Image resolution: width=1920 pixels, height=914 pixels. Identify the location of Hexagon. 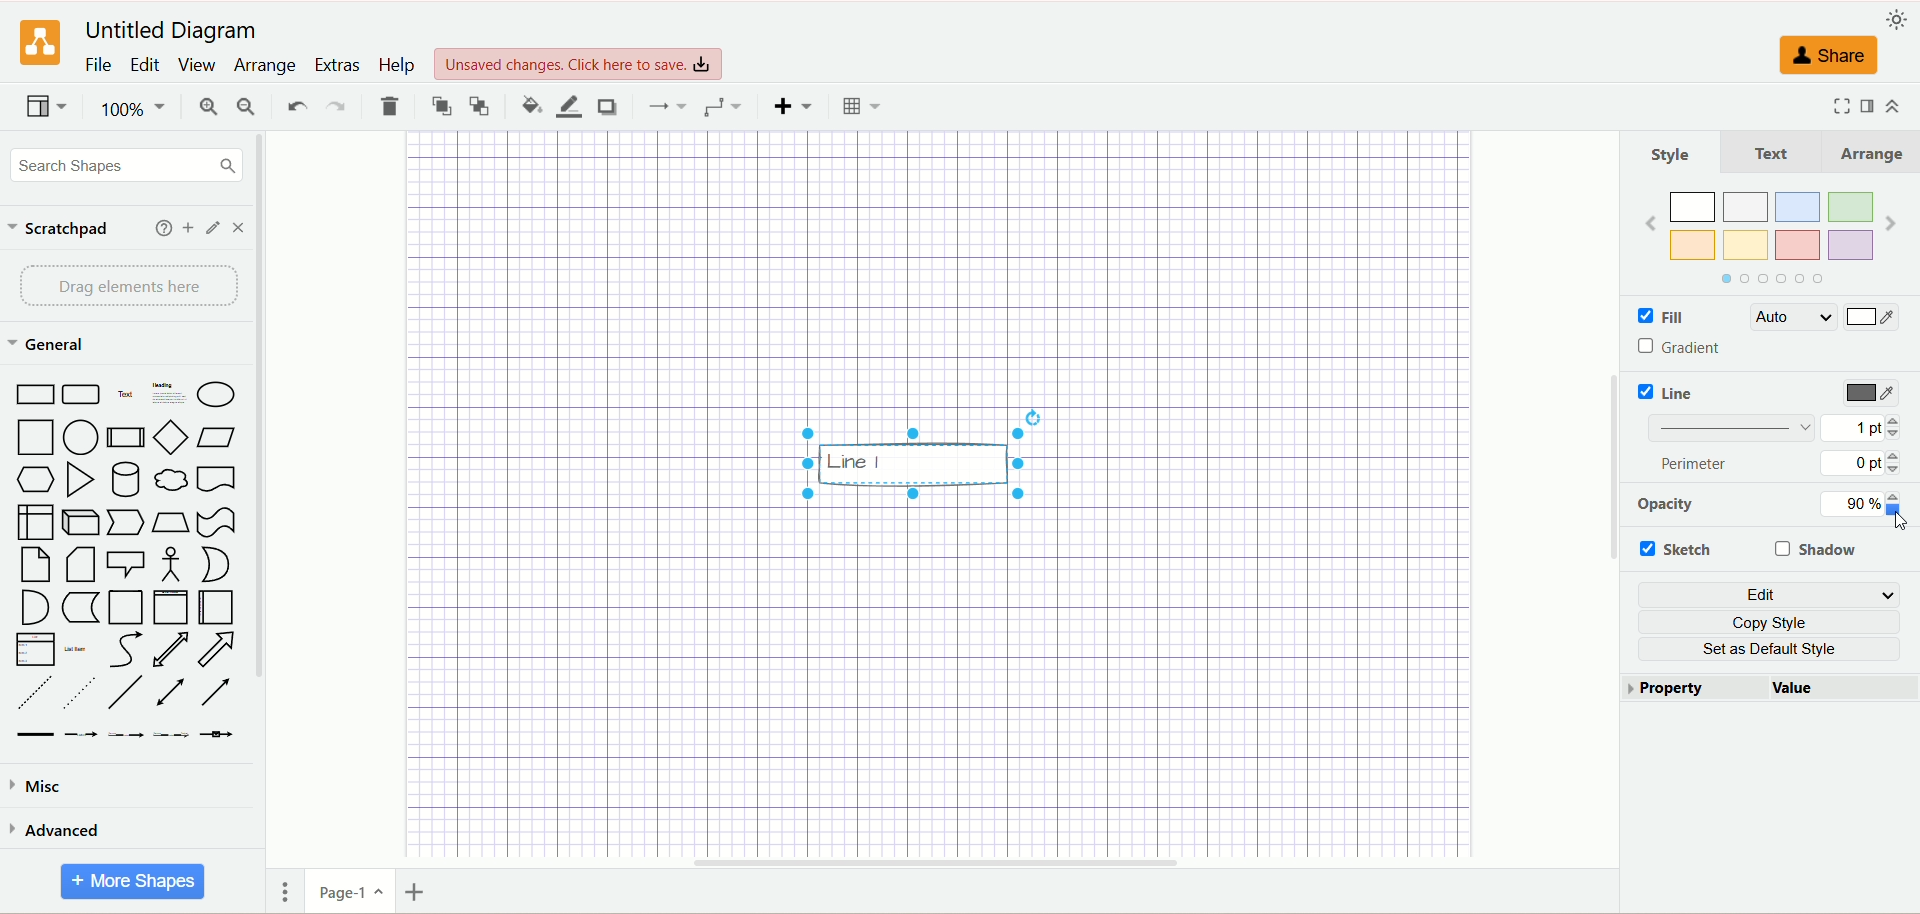
(36, 481).